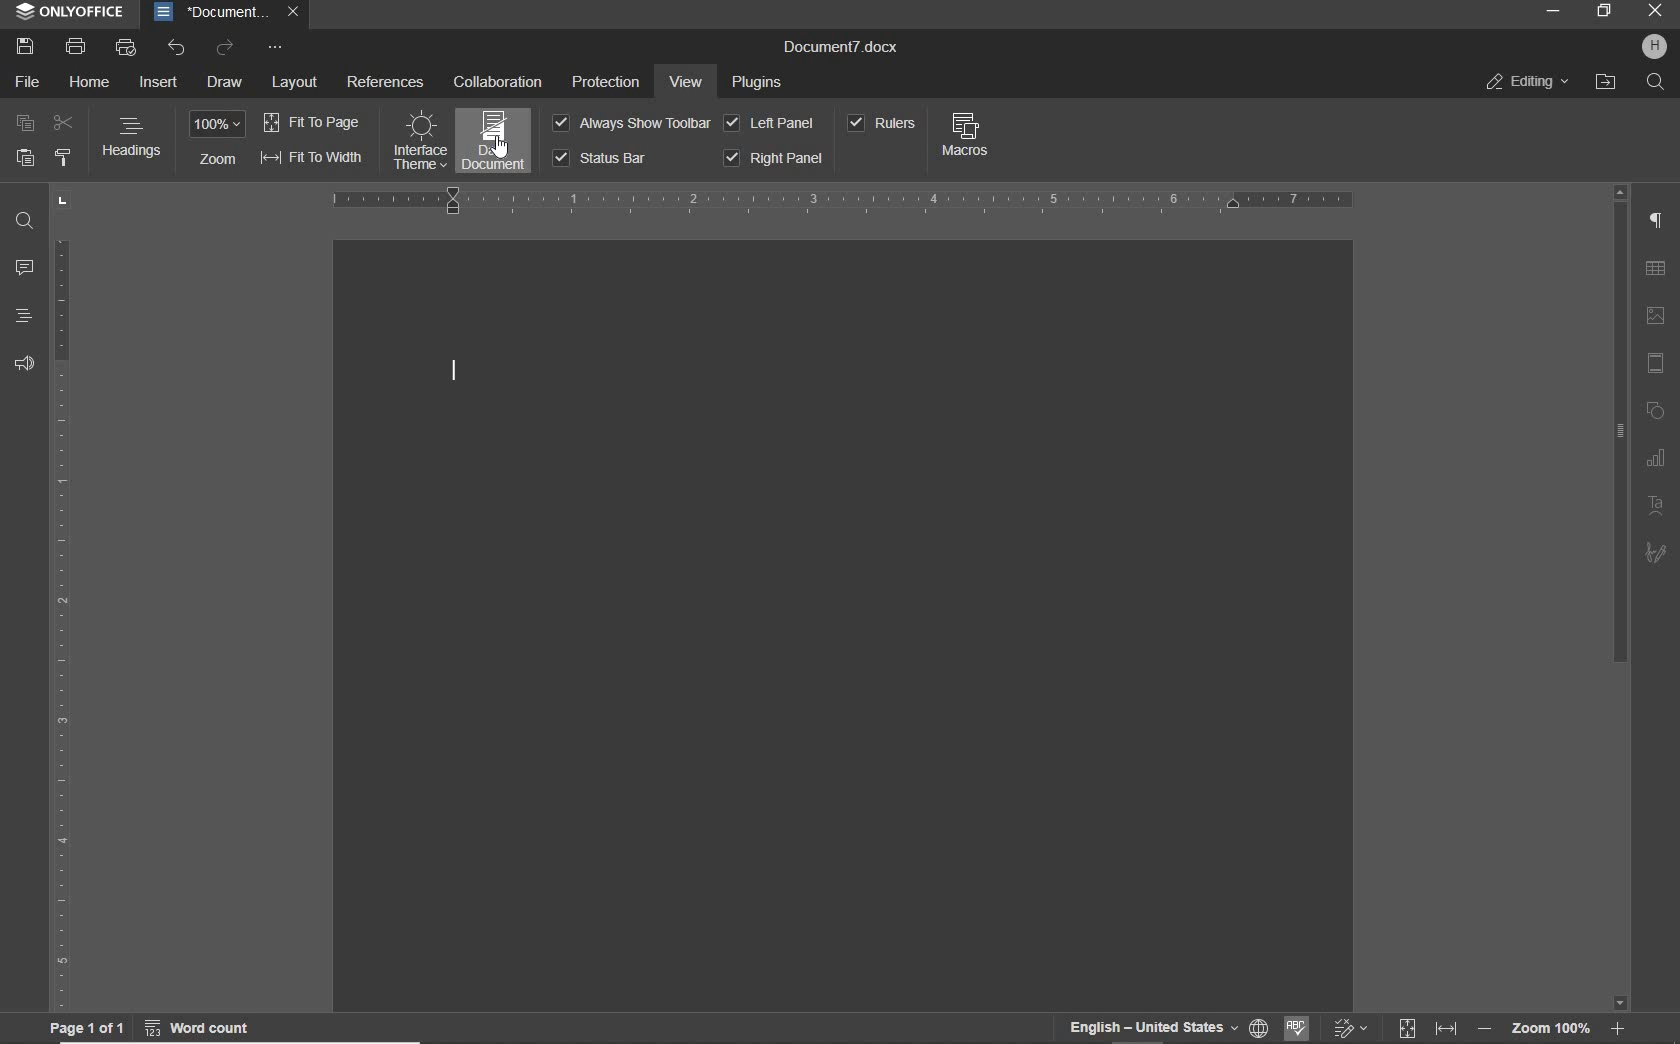  I want to click on HOME, so click(92, 81).